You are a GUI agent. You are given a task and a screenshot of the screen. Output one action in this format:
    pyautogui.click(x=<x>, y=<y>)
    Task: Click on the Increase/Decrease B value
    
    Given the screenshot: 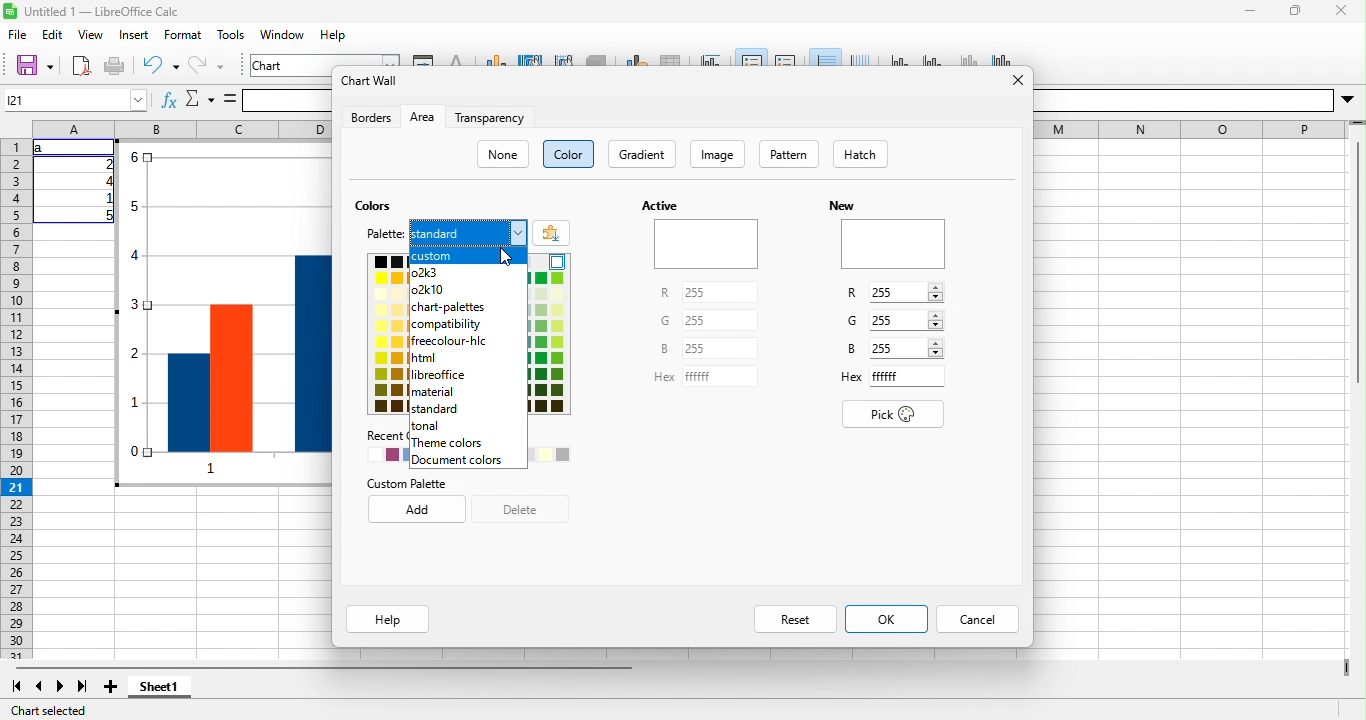 What is the action you would take?
    pyautogui.click(x=936, y=348)
    